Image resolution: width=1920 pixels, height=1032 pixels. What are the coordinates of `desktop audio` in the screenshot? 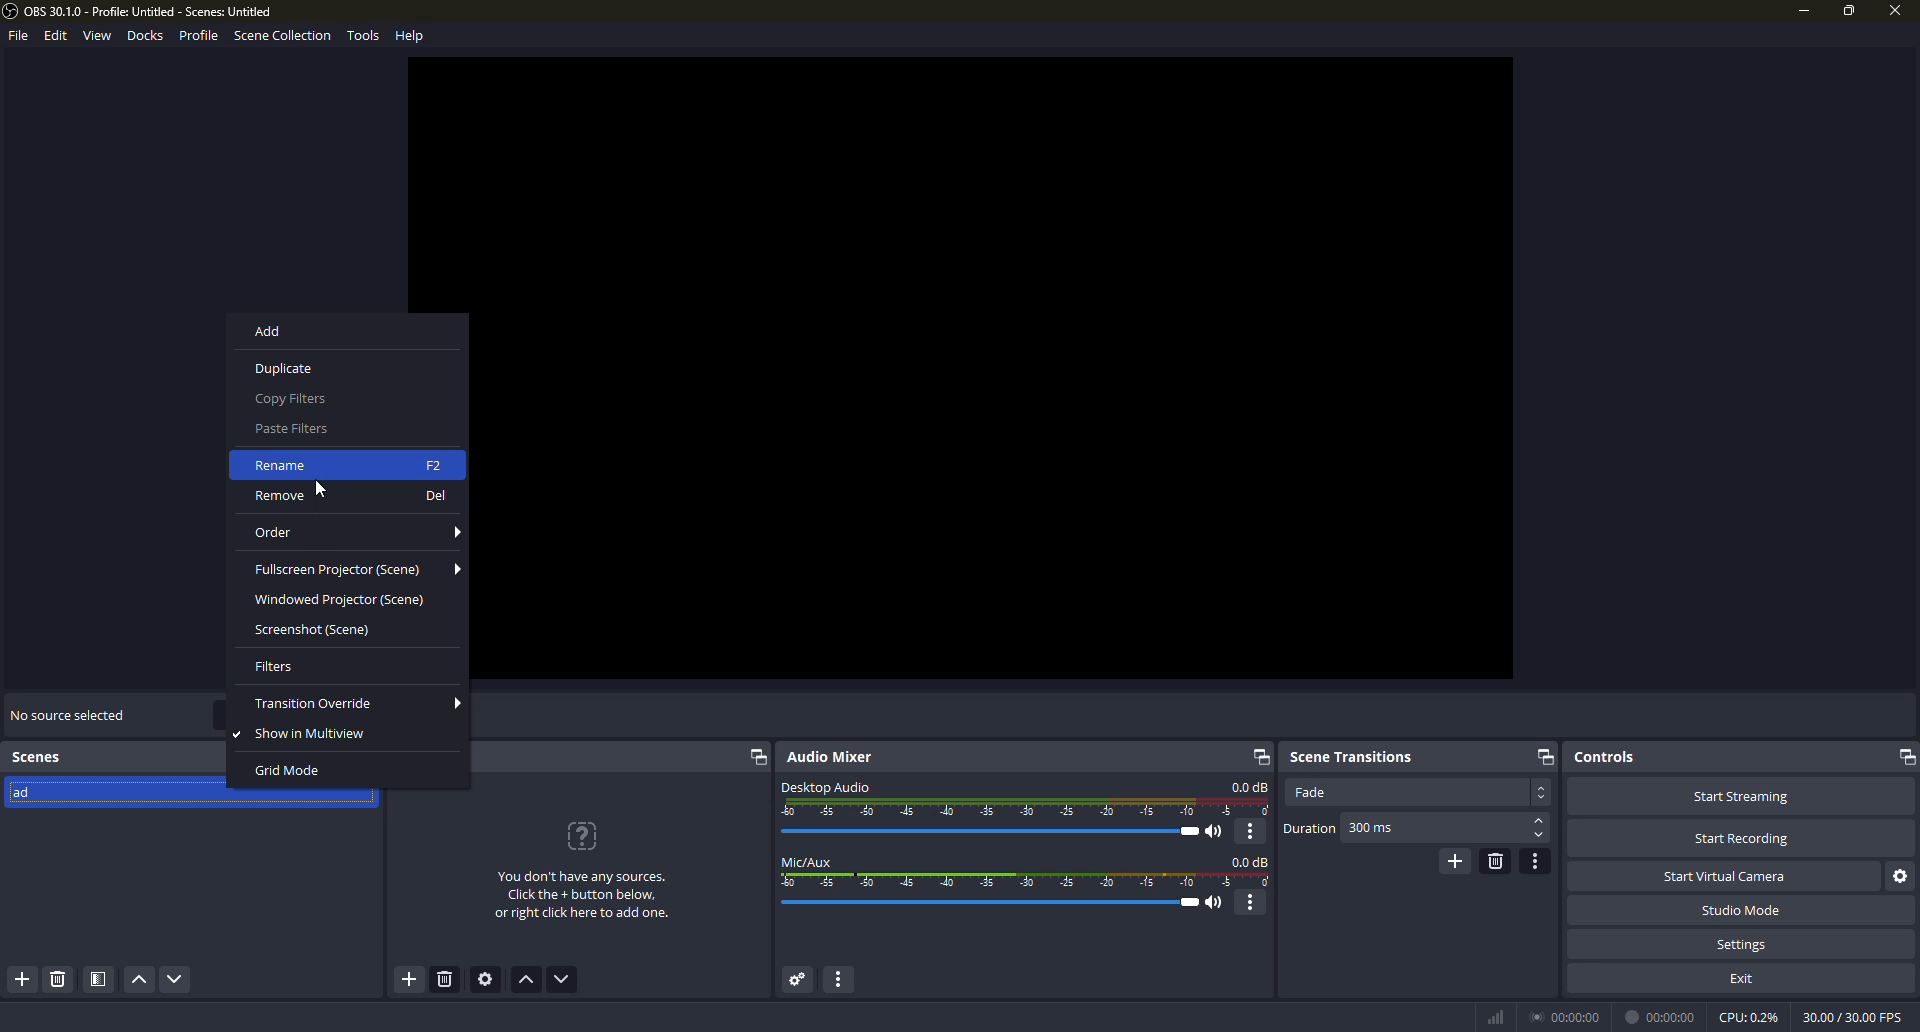 It's located at (826, 785).